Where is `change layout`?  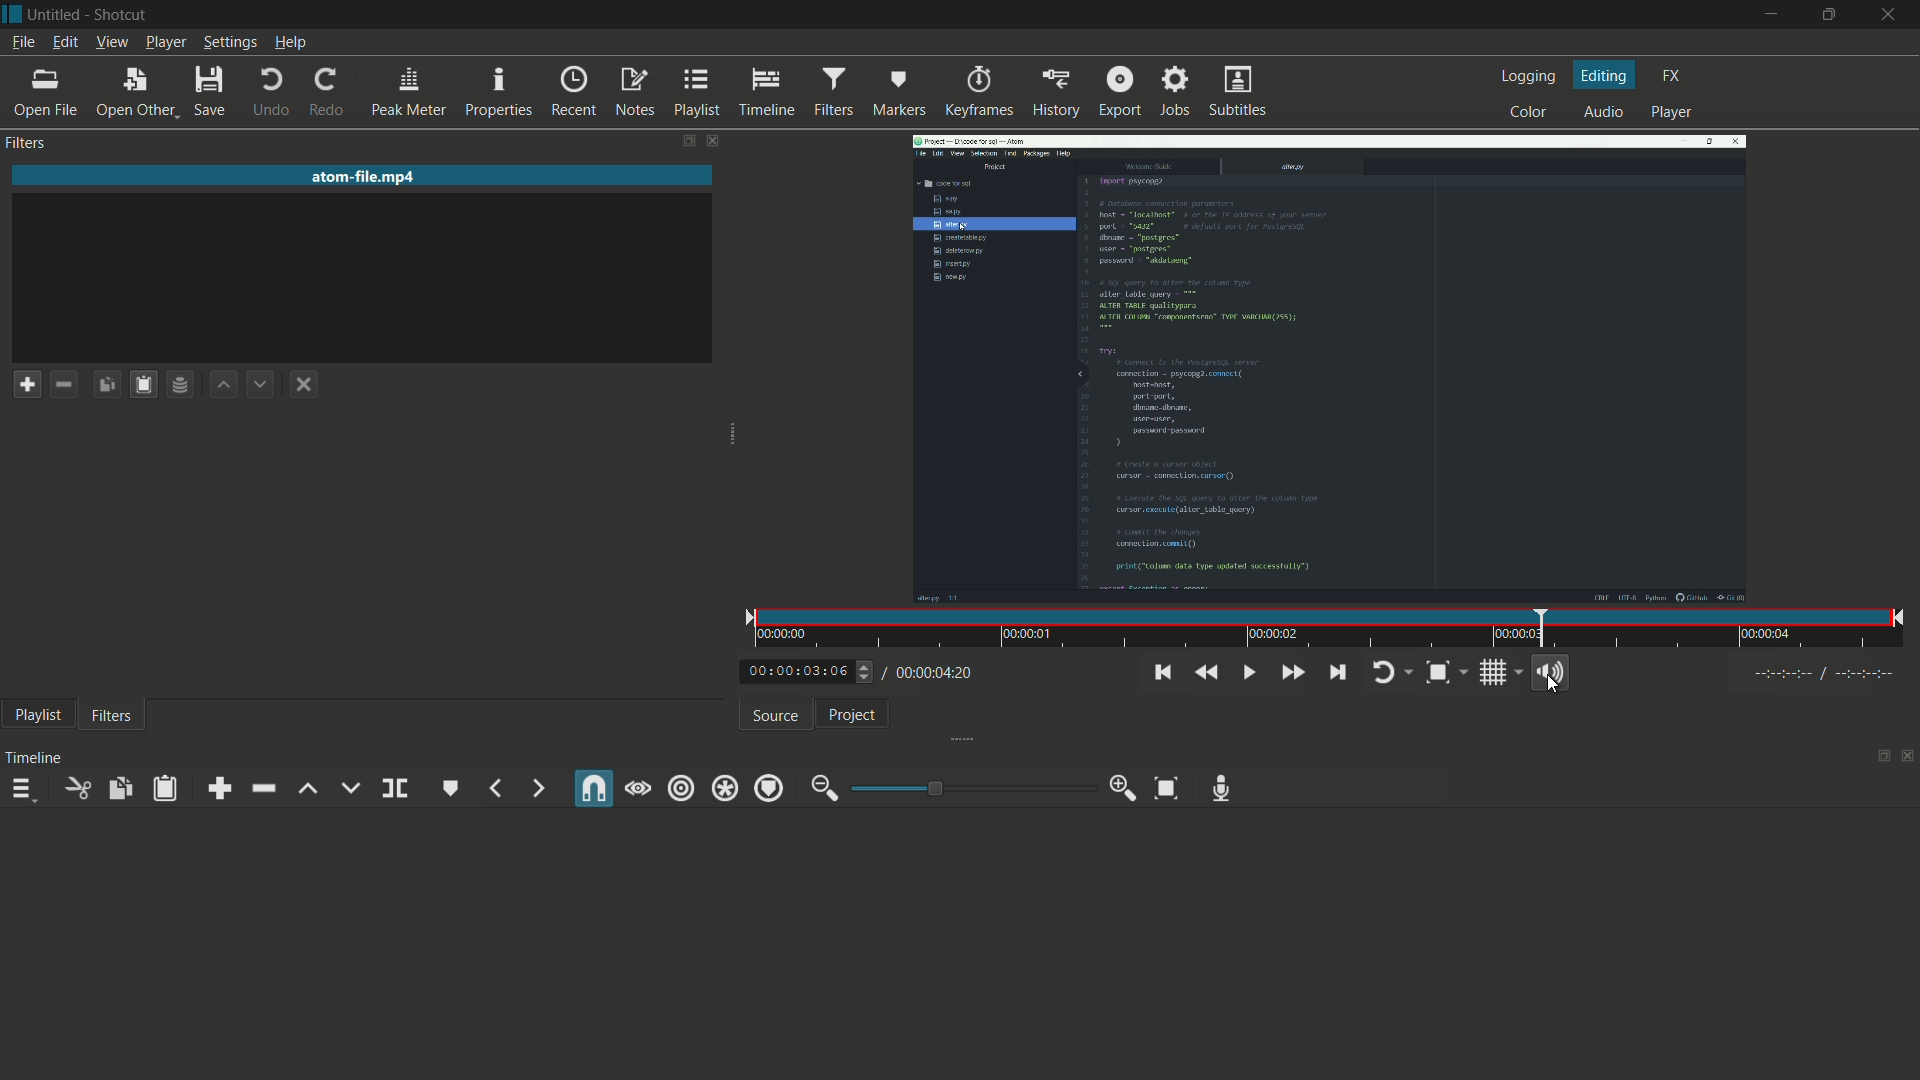
change layout is located at coordinates (1880, 755).